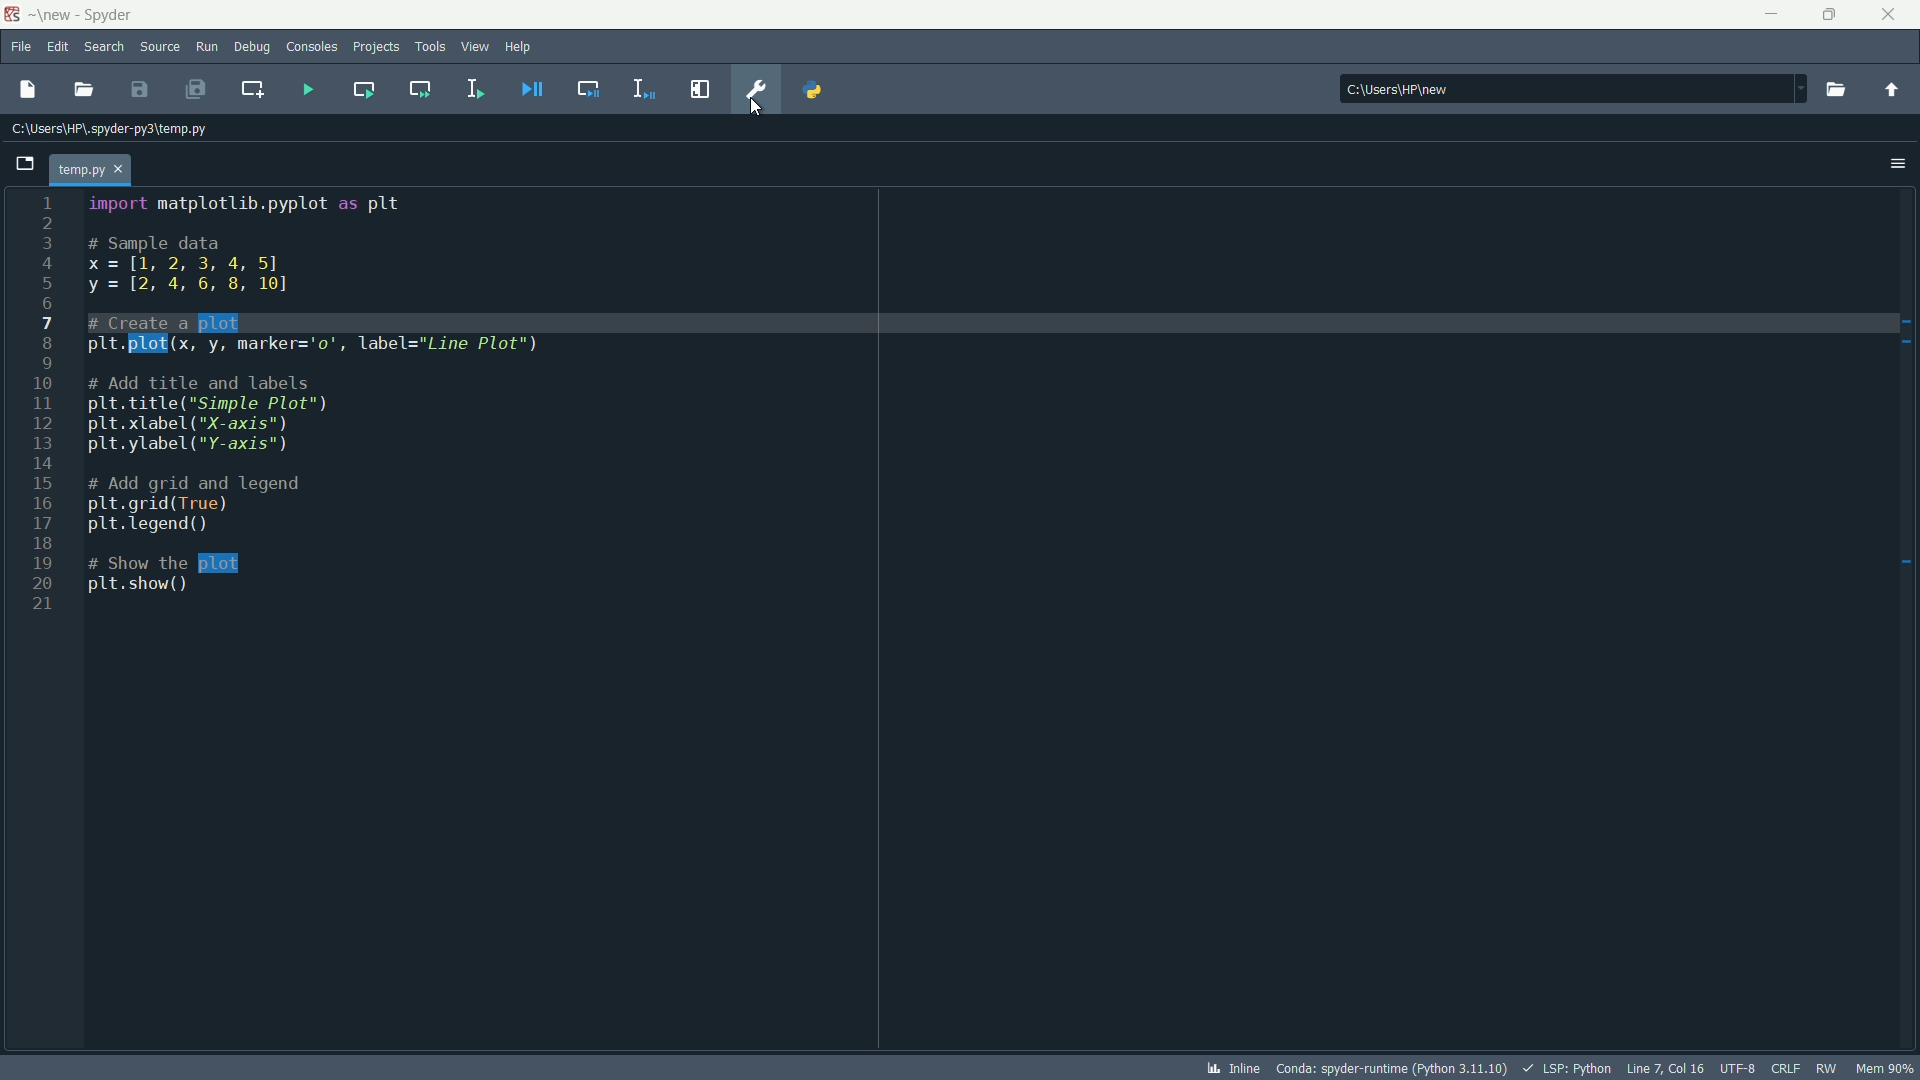  Describe the element at coordinates (1888, 1069) in the screenshot. I see `memory usage` at that location.